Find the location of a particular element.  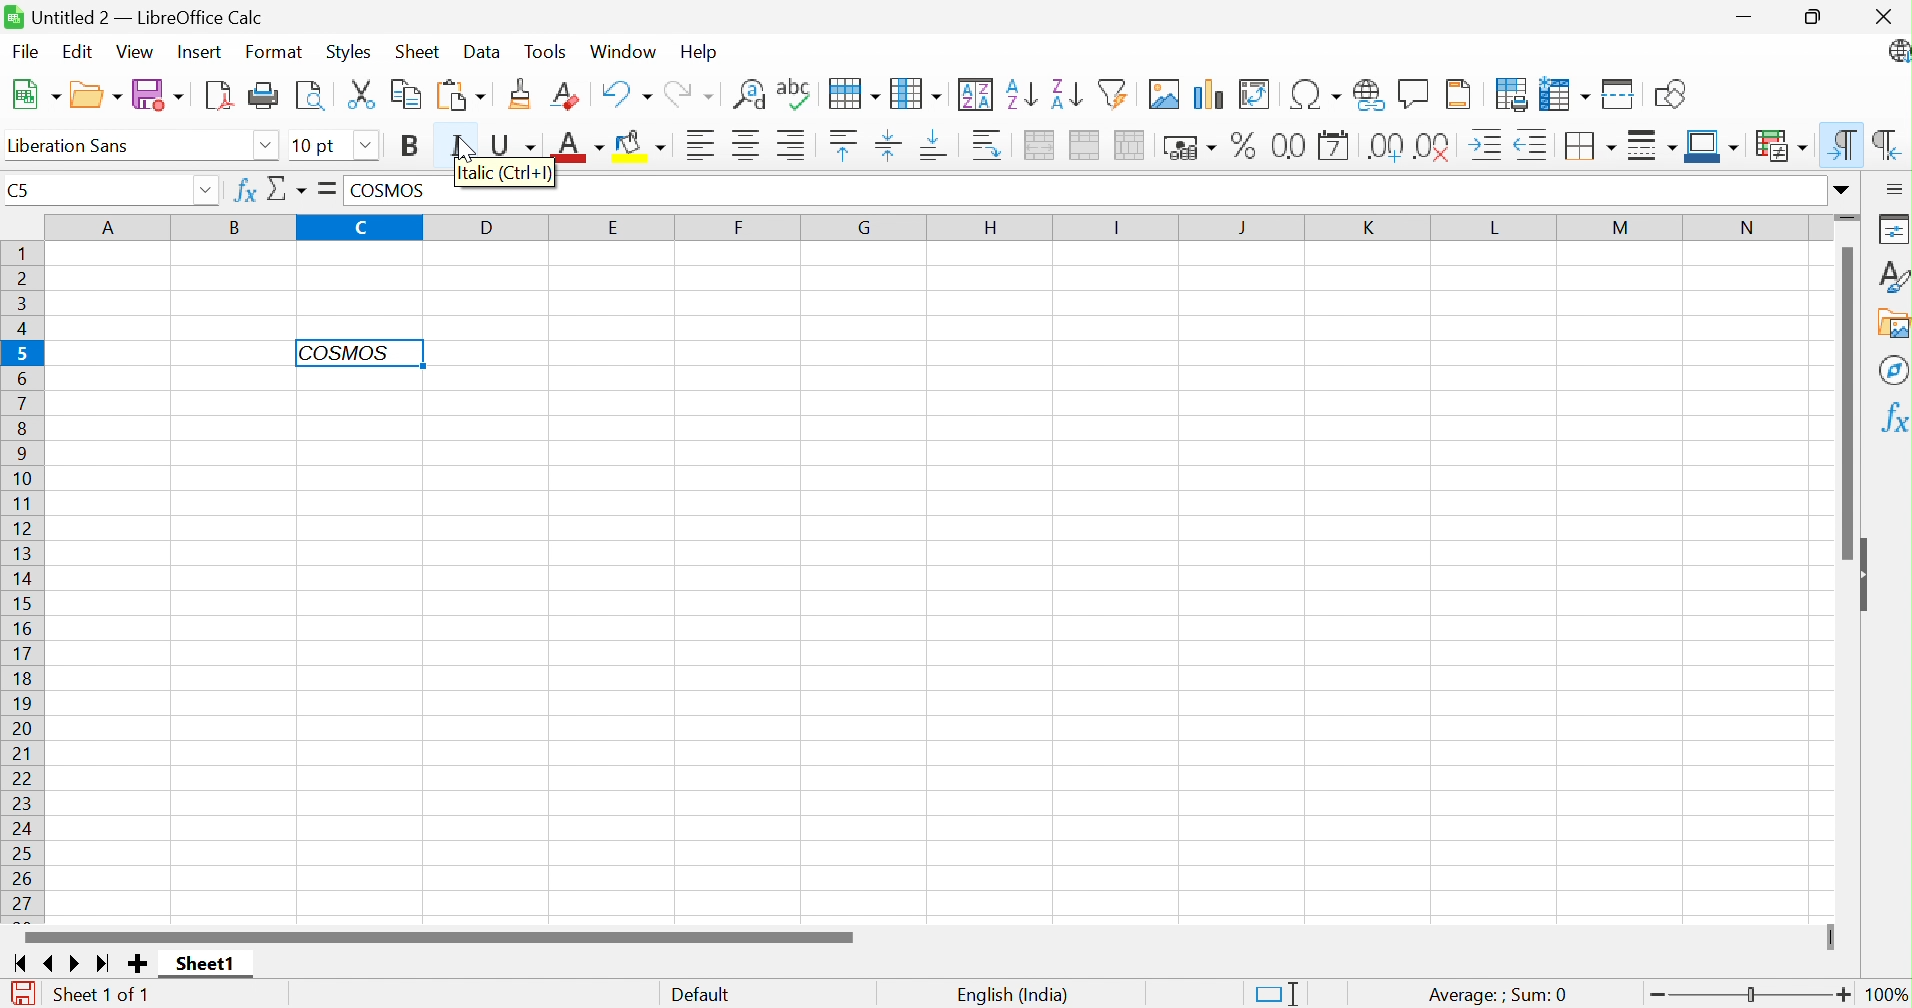

Align bottom is located at coordinates (935, 147).